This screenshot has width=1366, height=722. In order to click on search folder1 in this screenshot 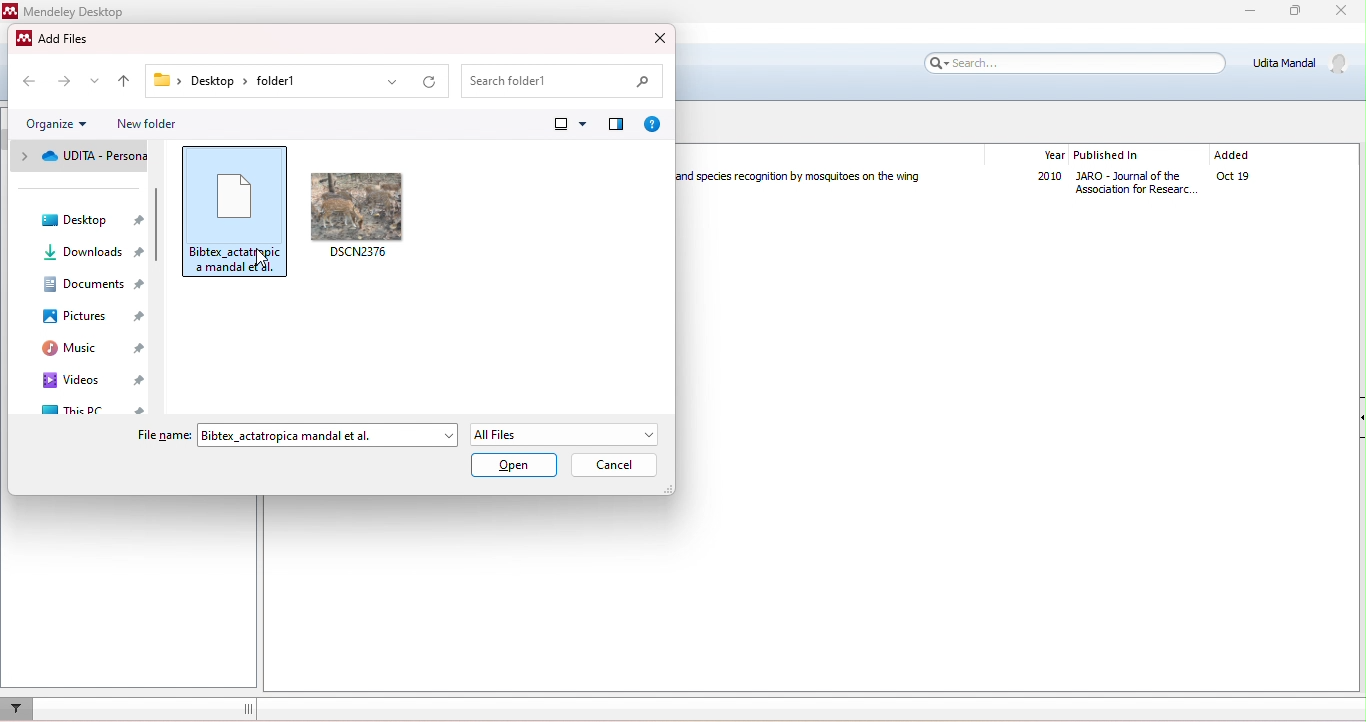, I will do `click(563, 82)`.